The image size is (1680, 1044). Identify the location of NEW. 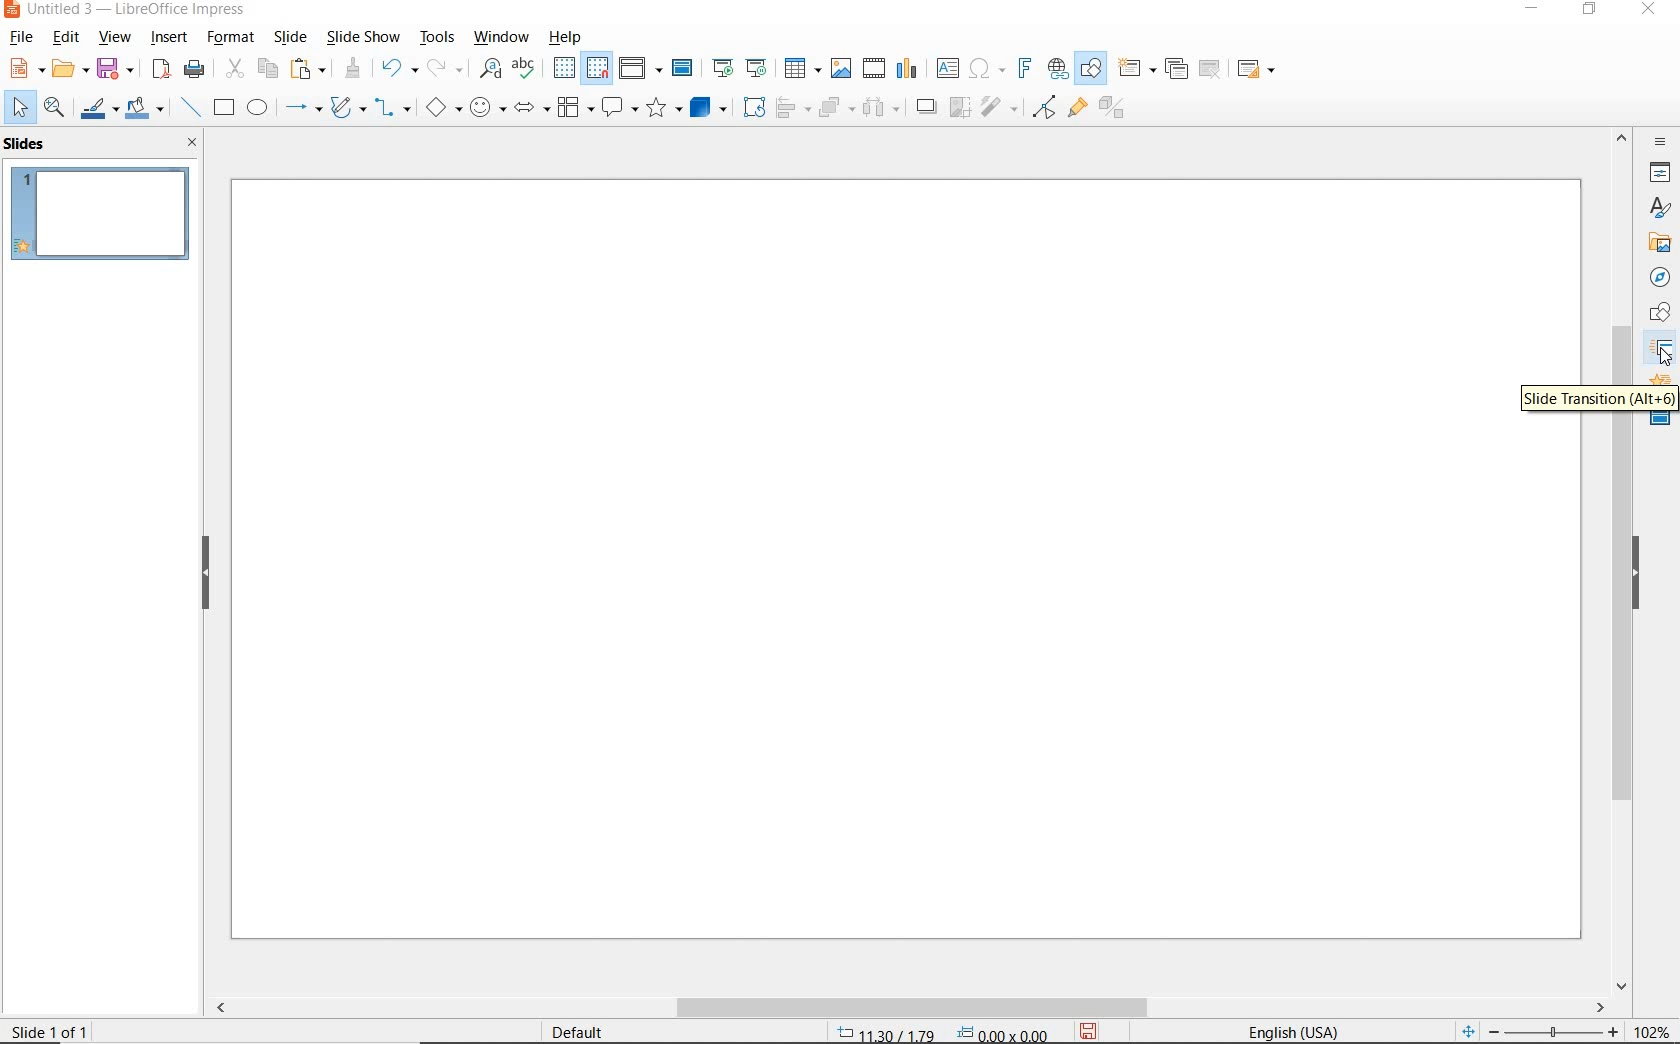
(25, 70).